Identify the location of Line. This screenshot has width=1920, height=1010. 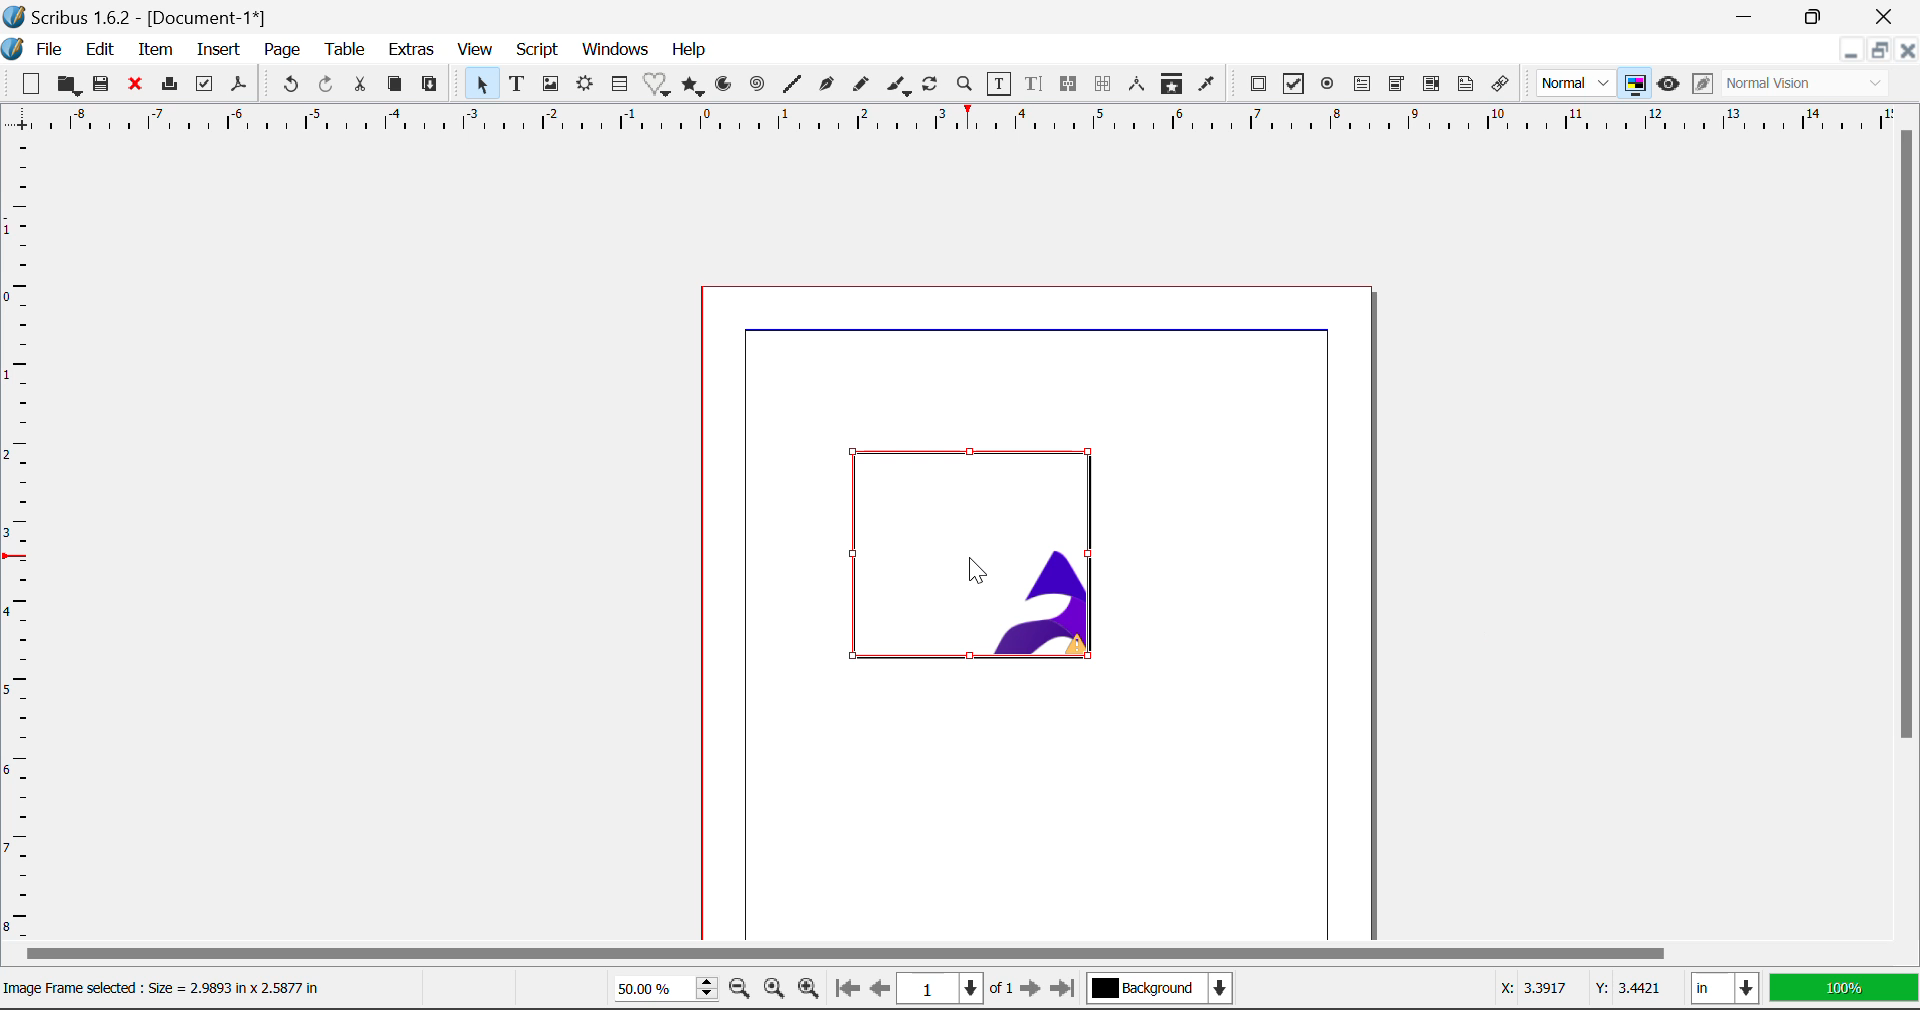
(791, 86).